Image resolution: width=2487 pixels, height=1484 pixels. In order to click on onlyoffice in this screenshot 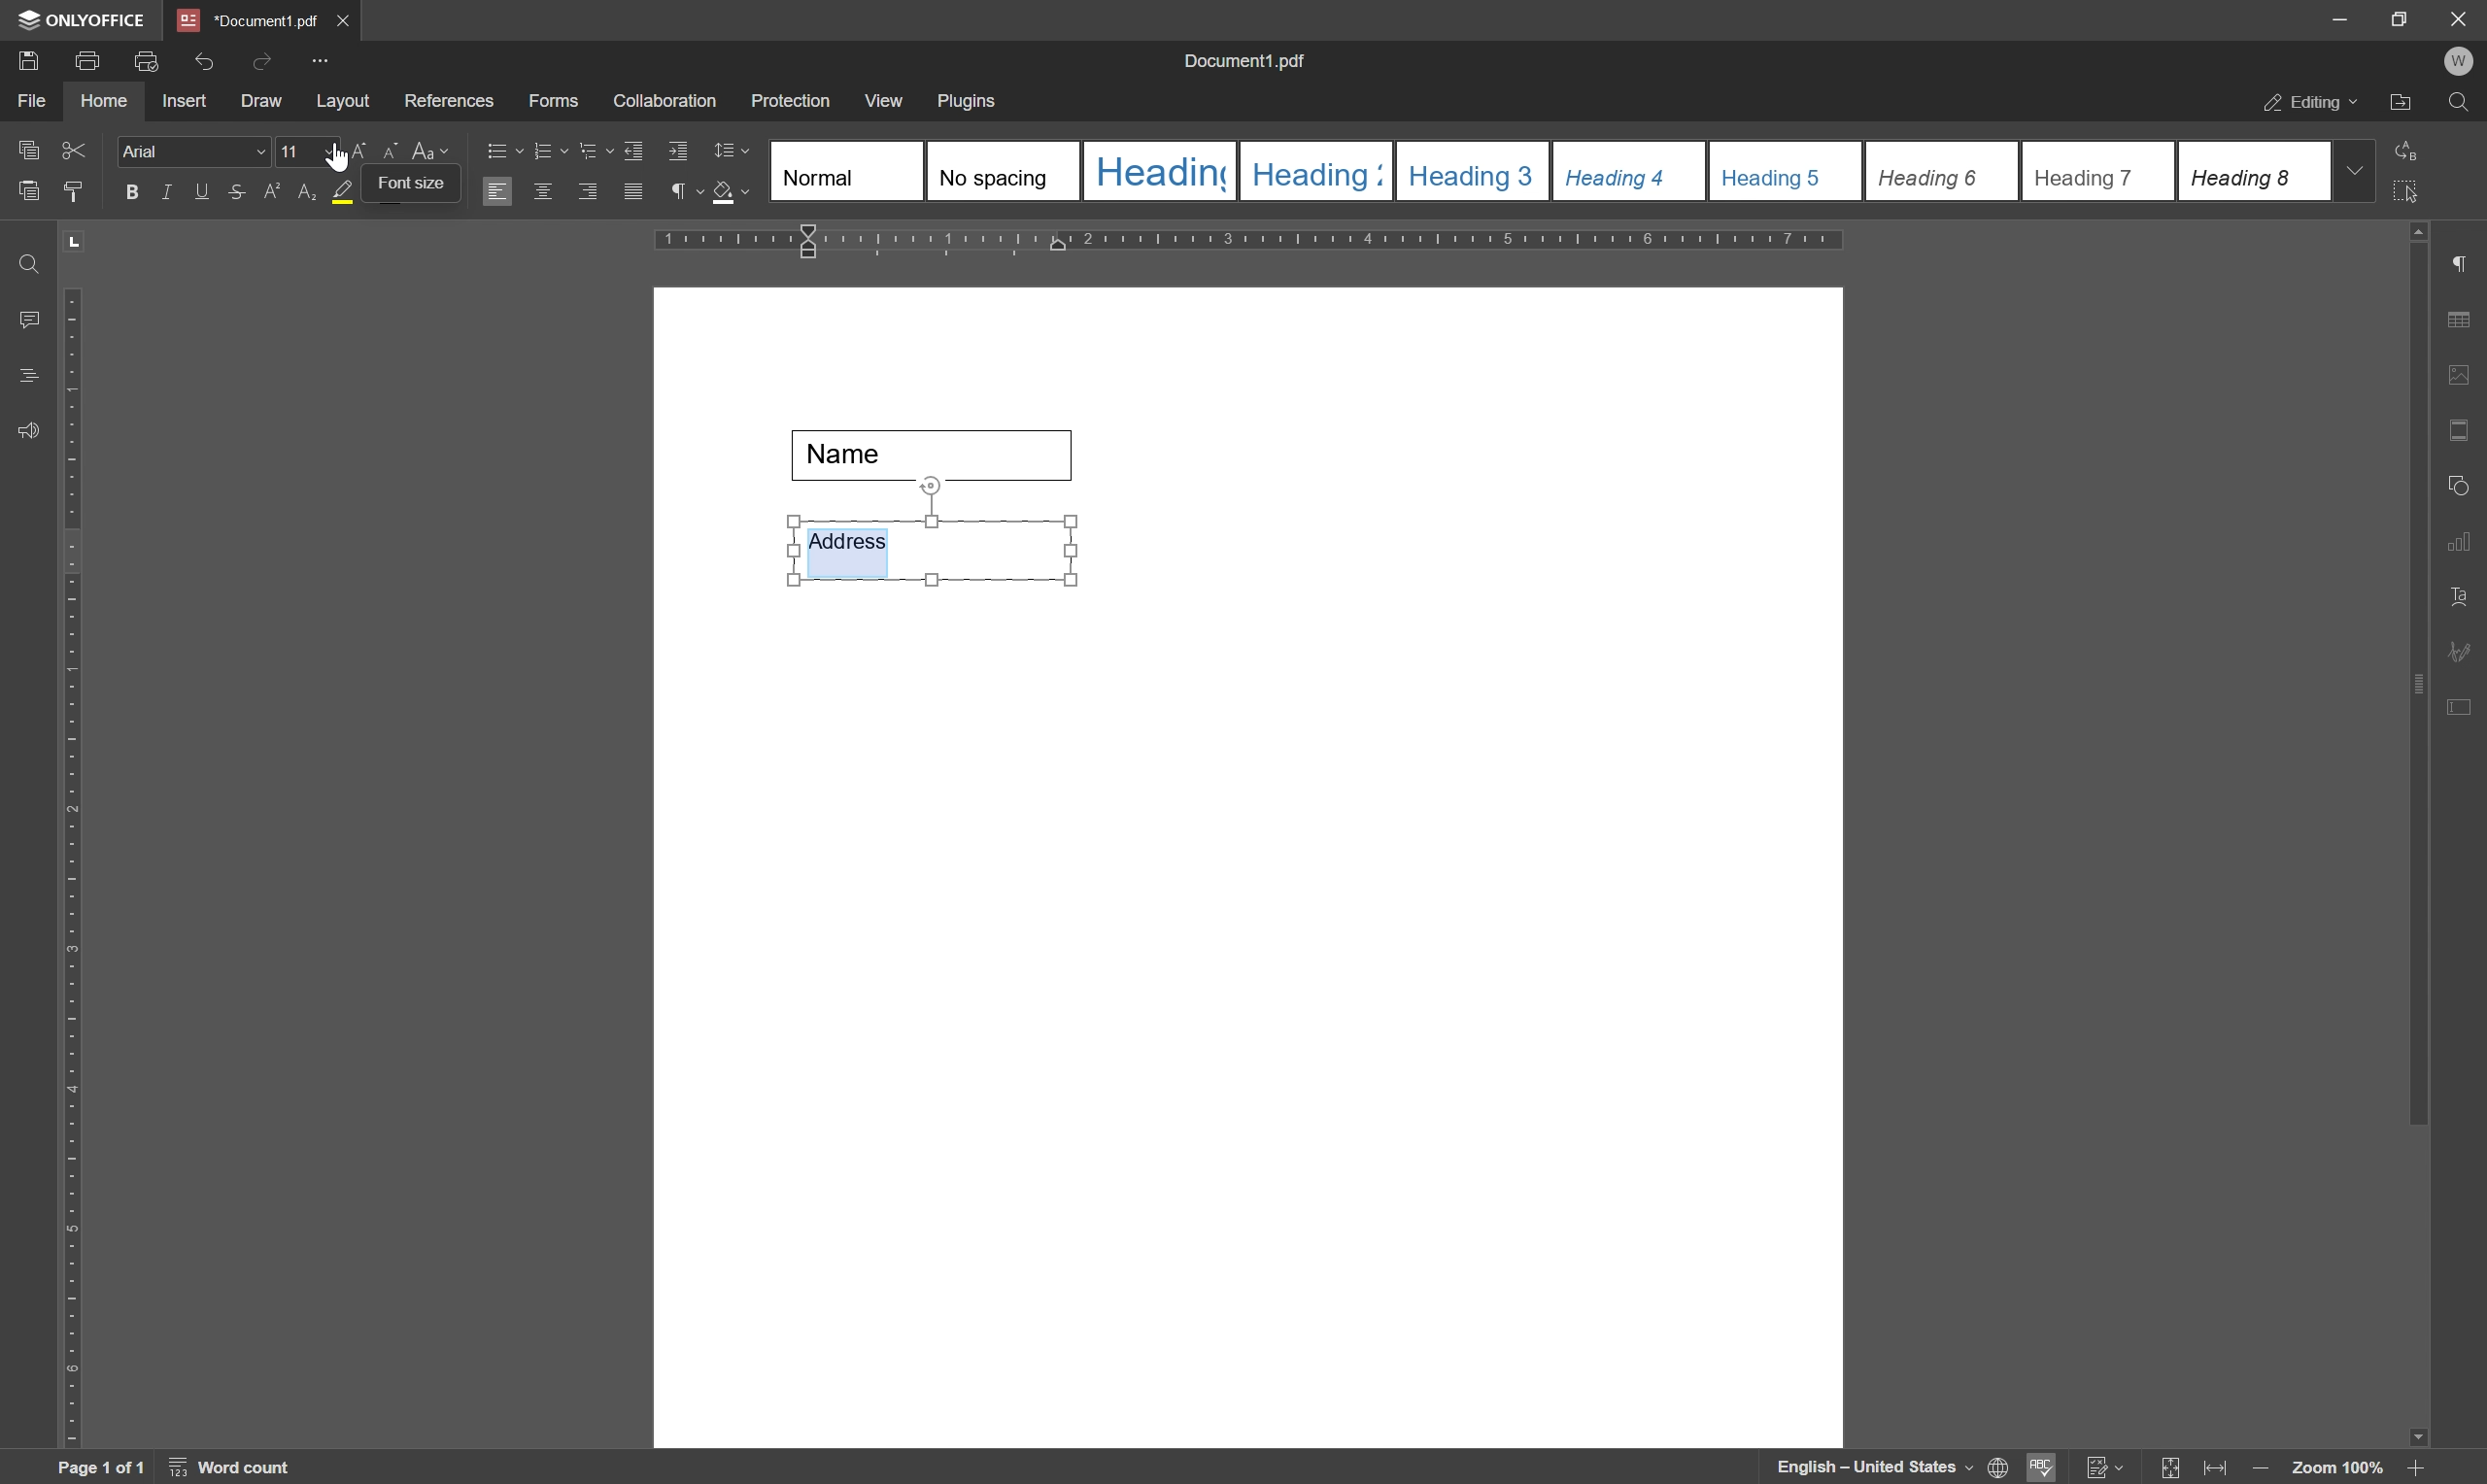, I will do `click(86, 20)`.